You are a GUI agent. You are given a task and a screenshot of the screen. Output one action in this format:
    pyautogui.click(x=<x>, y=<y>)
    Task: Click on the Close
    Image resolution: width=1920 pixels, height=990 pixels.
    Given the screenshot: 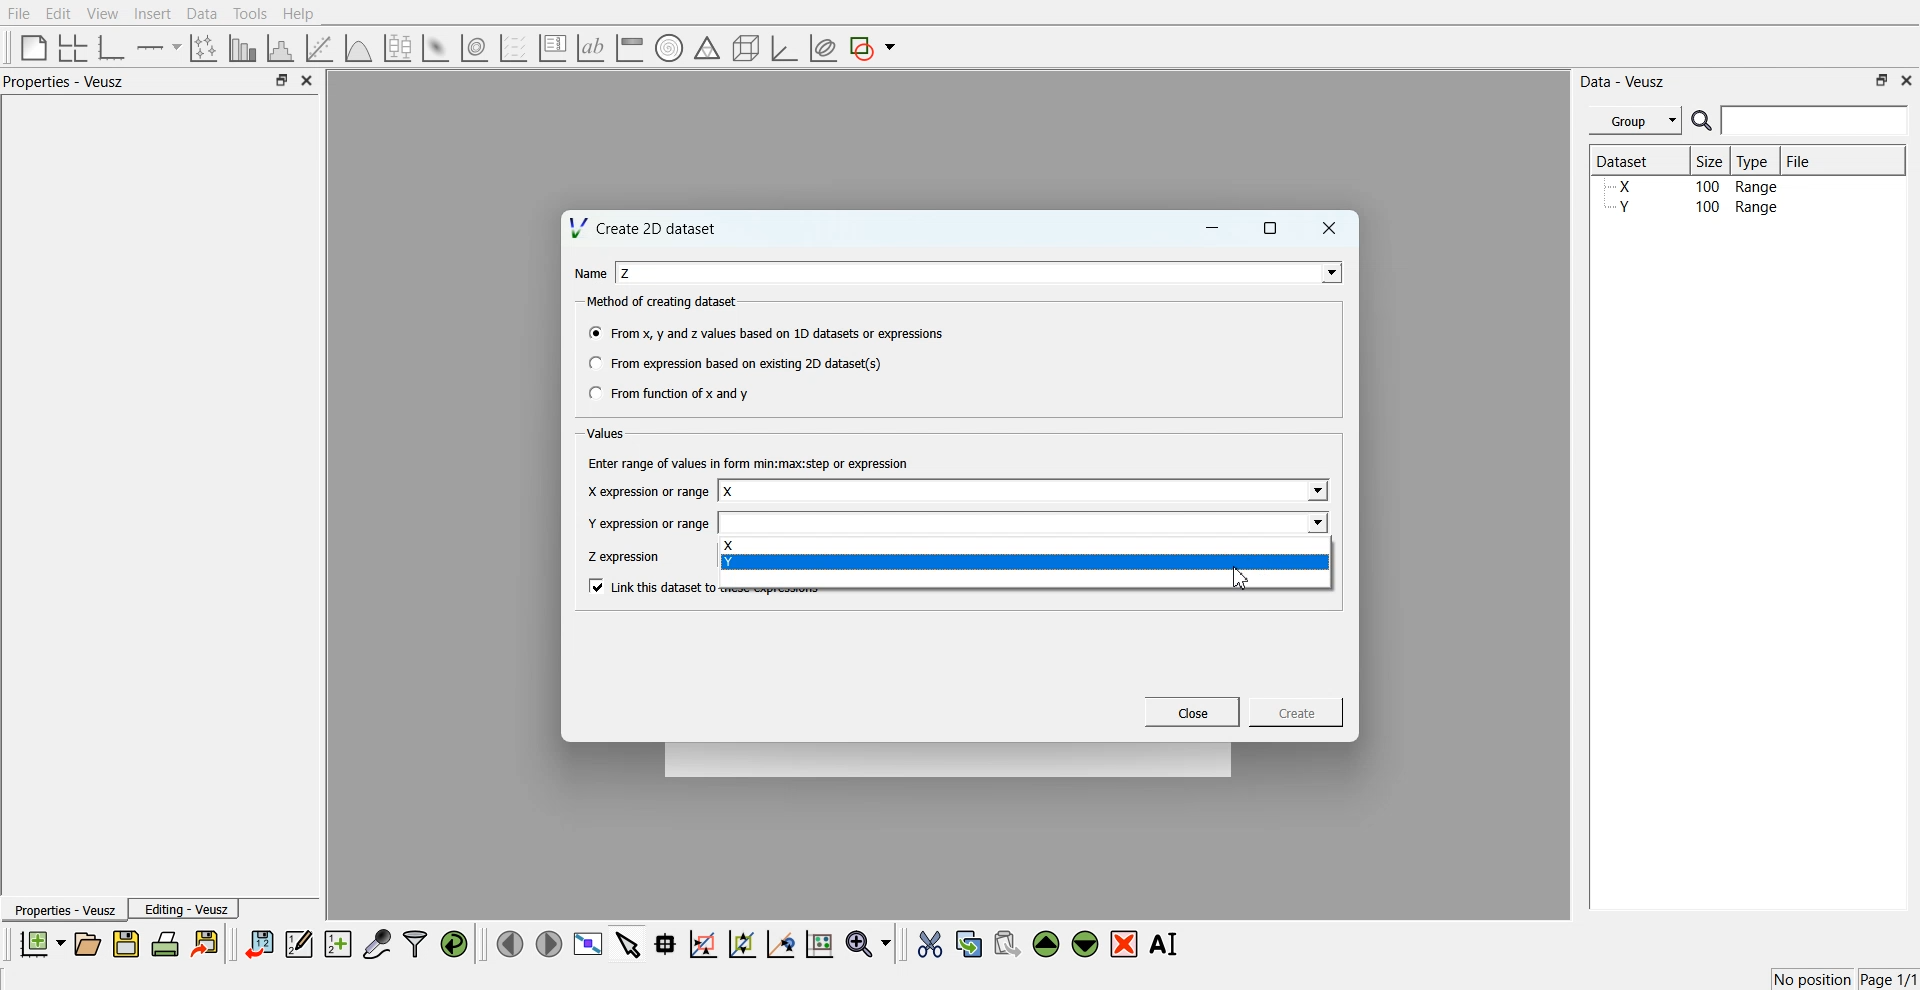 What is the action you would take?
    pyautogui.click(x=308, y=80)
    